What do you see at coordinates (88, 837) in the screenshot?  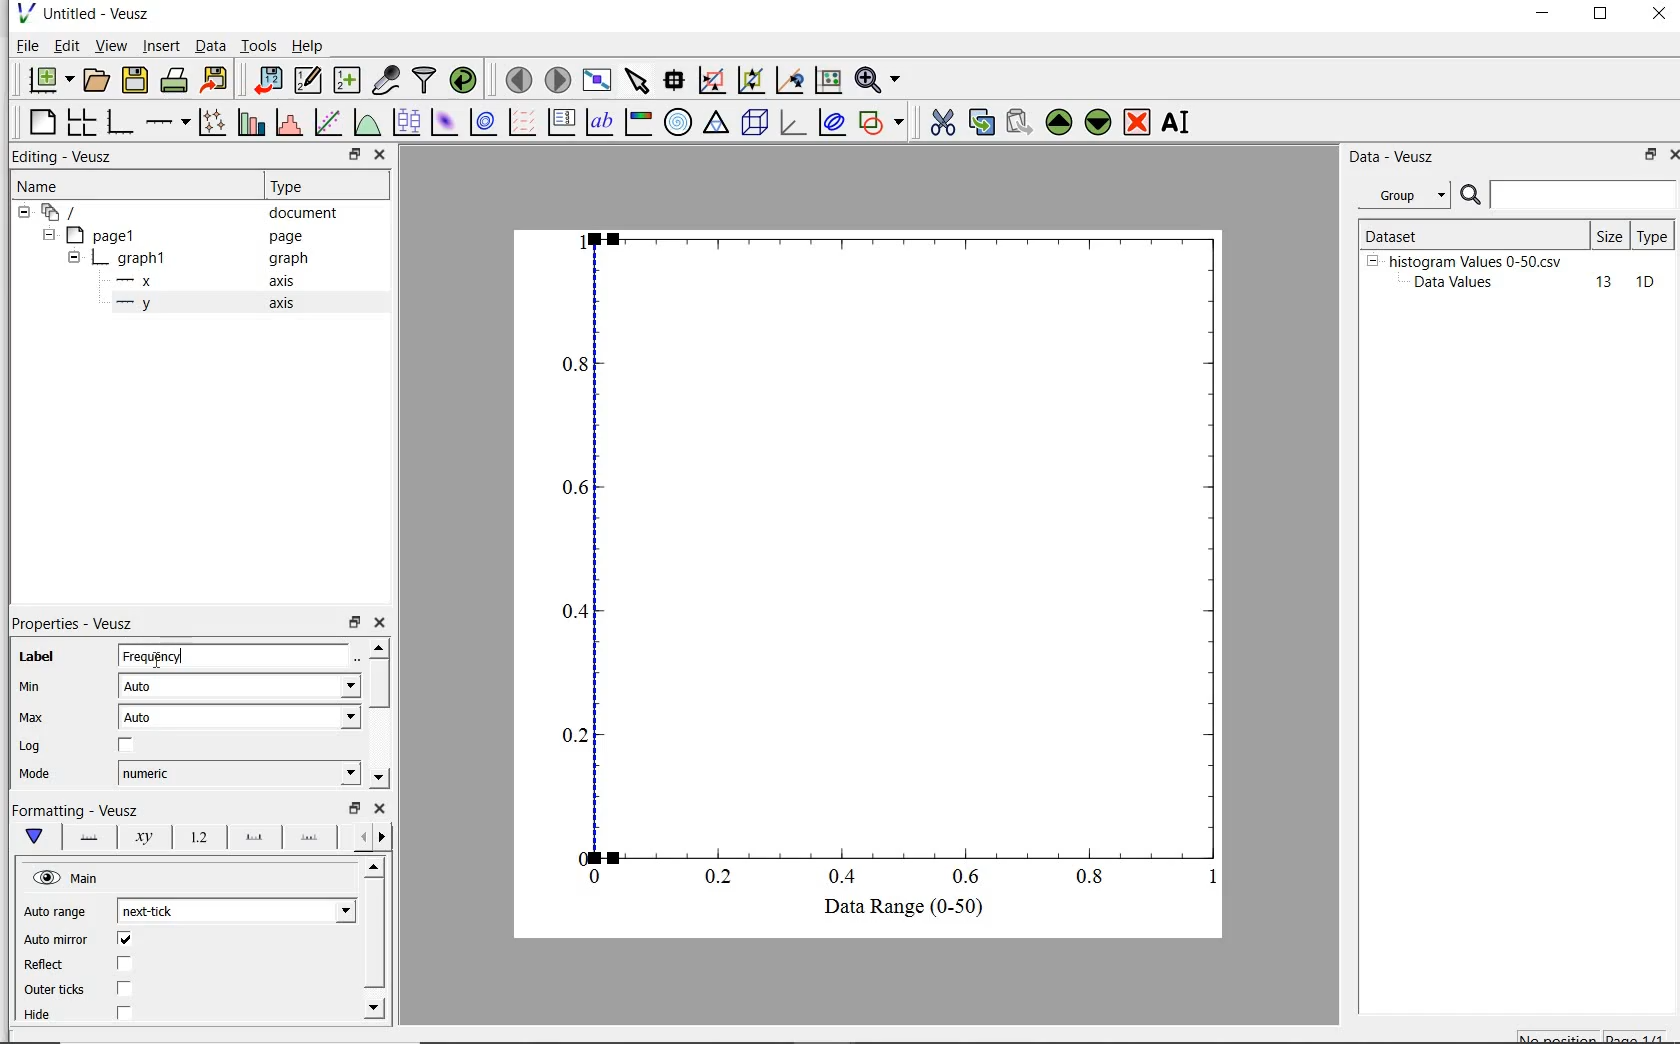 I see `axis line` at bounding box center [88, 837].